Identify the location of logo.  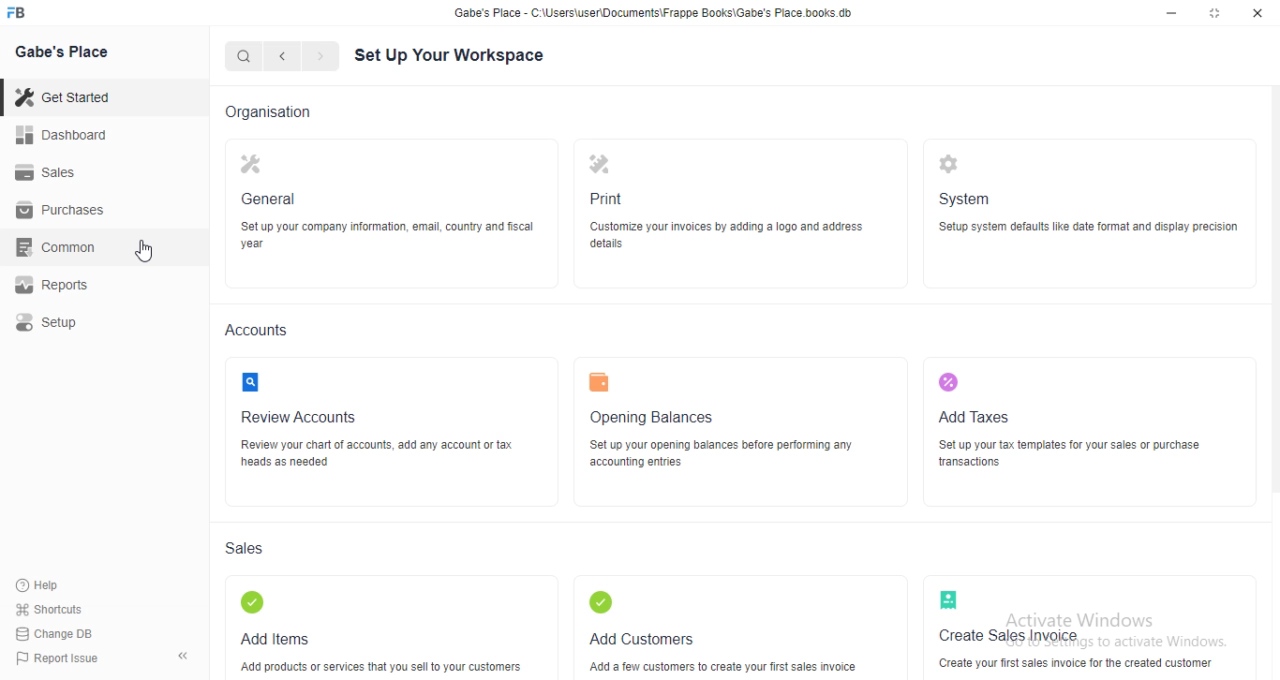
(252, 602).